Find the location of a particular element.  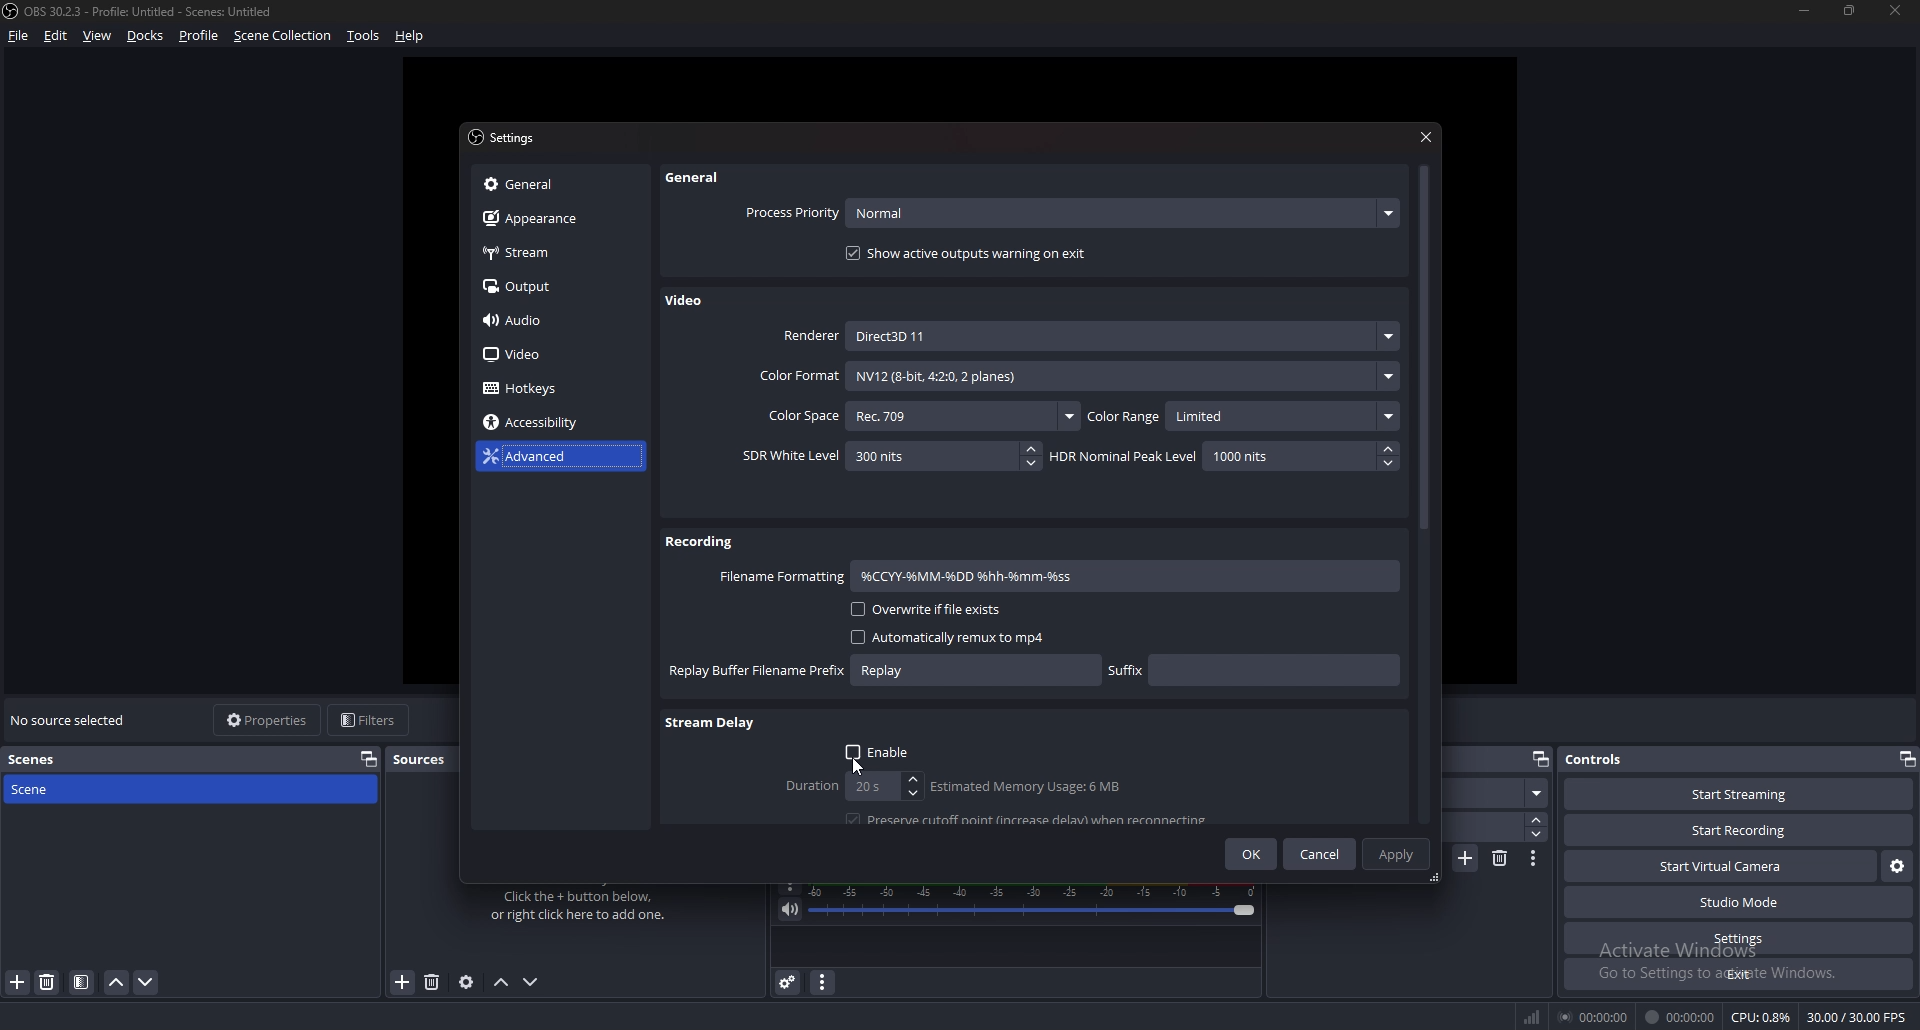

audio bar is located at coordinates (1035, 901).